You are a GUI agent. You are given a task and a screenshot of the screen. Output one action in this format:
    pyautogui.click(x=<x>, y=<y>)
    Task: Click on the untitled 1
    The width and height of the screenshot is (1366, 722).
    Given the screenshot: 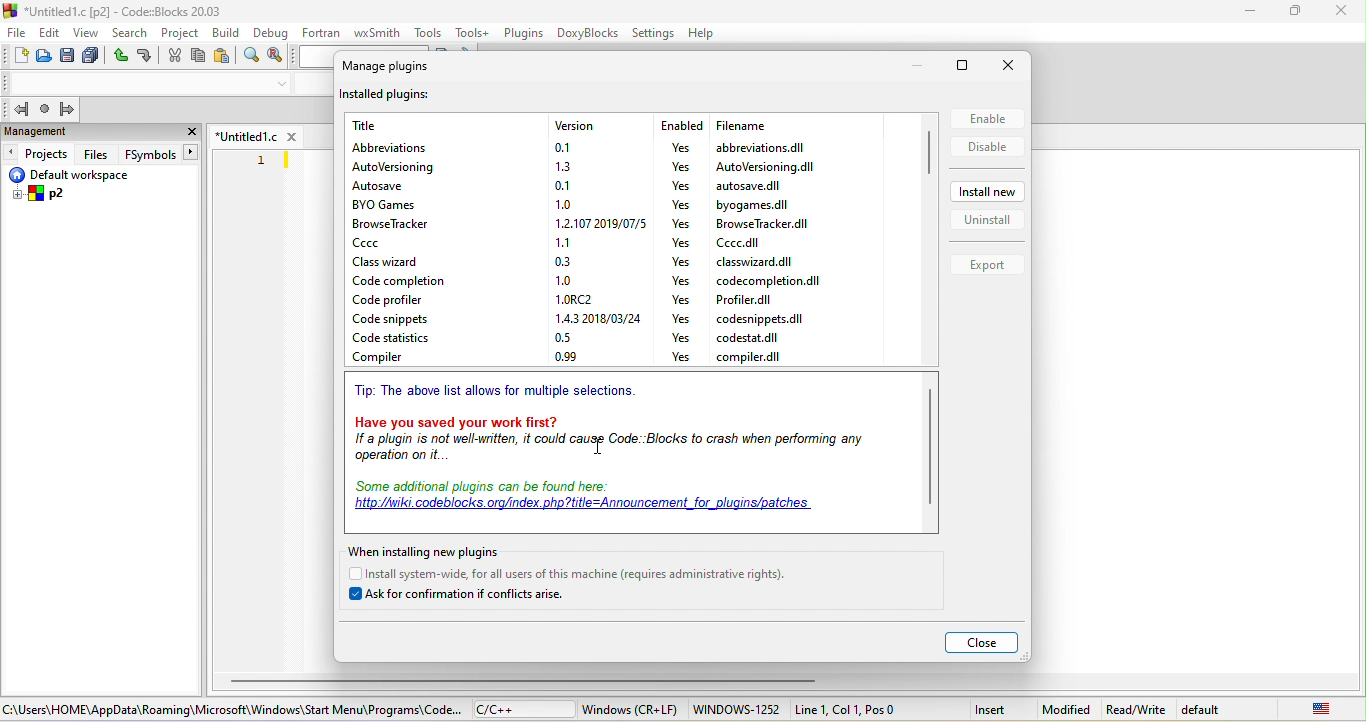 What is the action you would take?
    pyautogui.click(x=257, y=135)
    